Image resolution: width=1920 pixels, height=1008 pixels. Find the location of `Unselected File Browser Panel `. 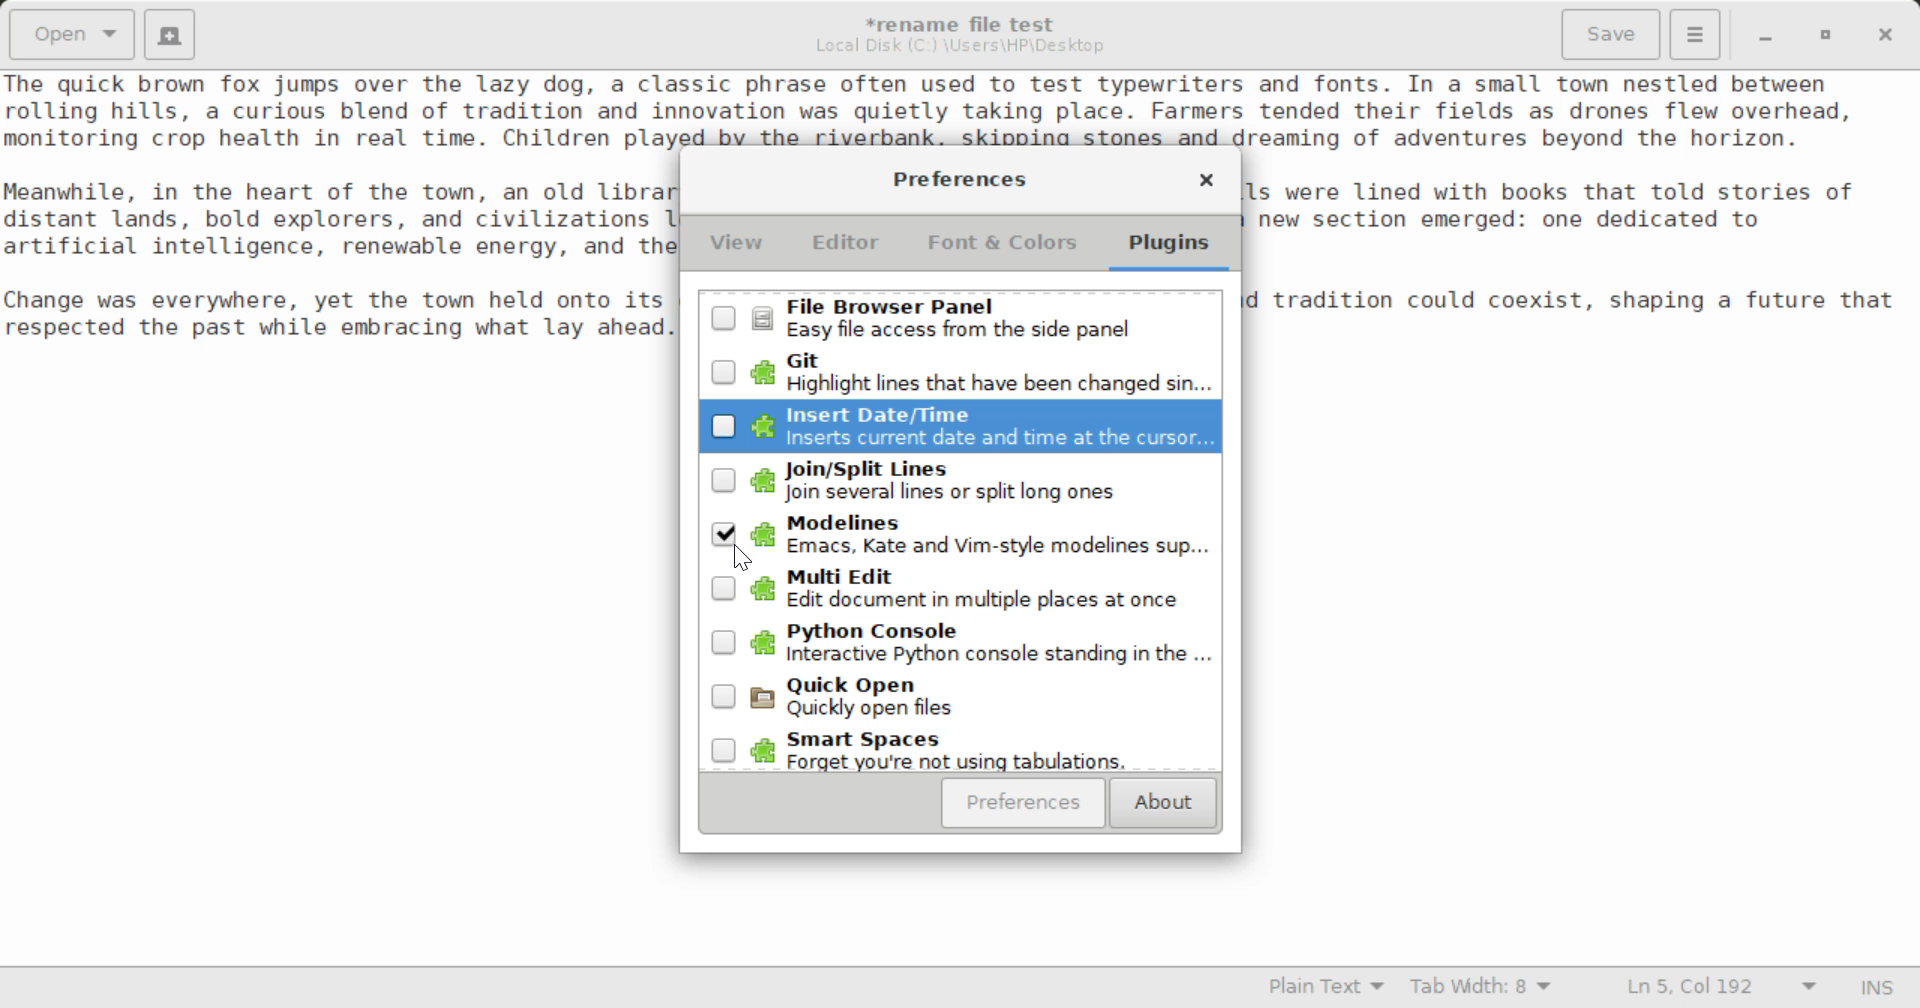

Unselected File Browser Panel  is located at coordinates (962, 318).